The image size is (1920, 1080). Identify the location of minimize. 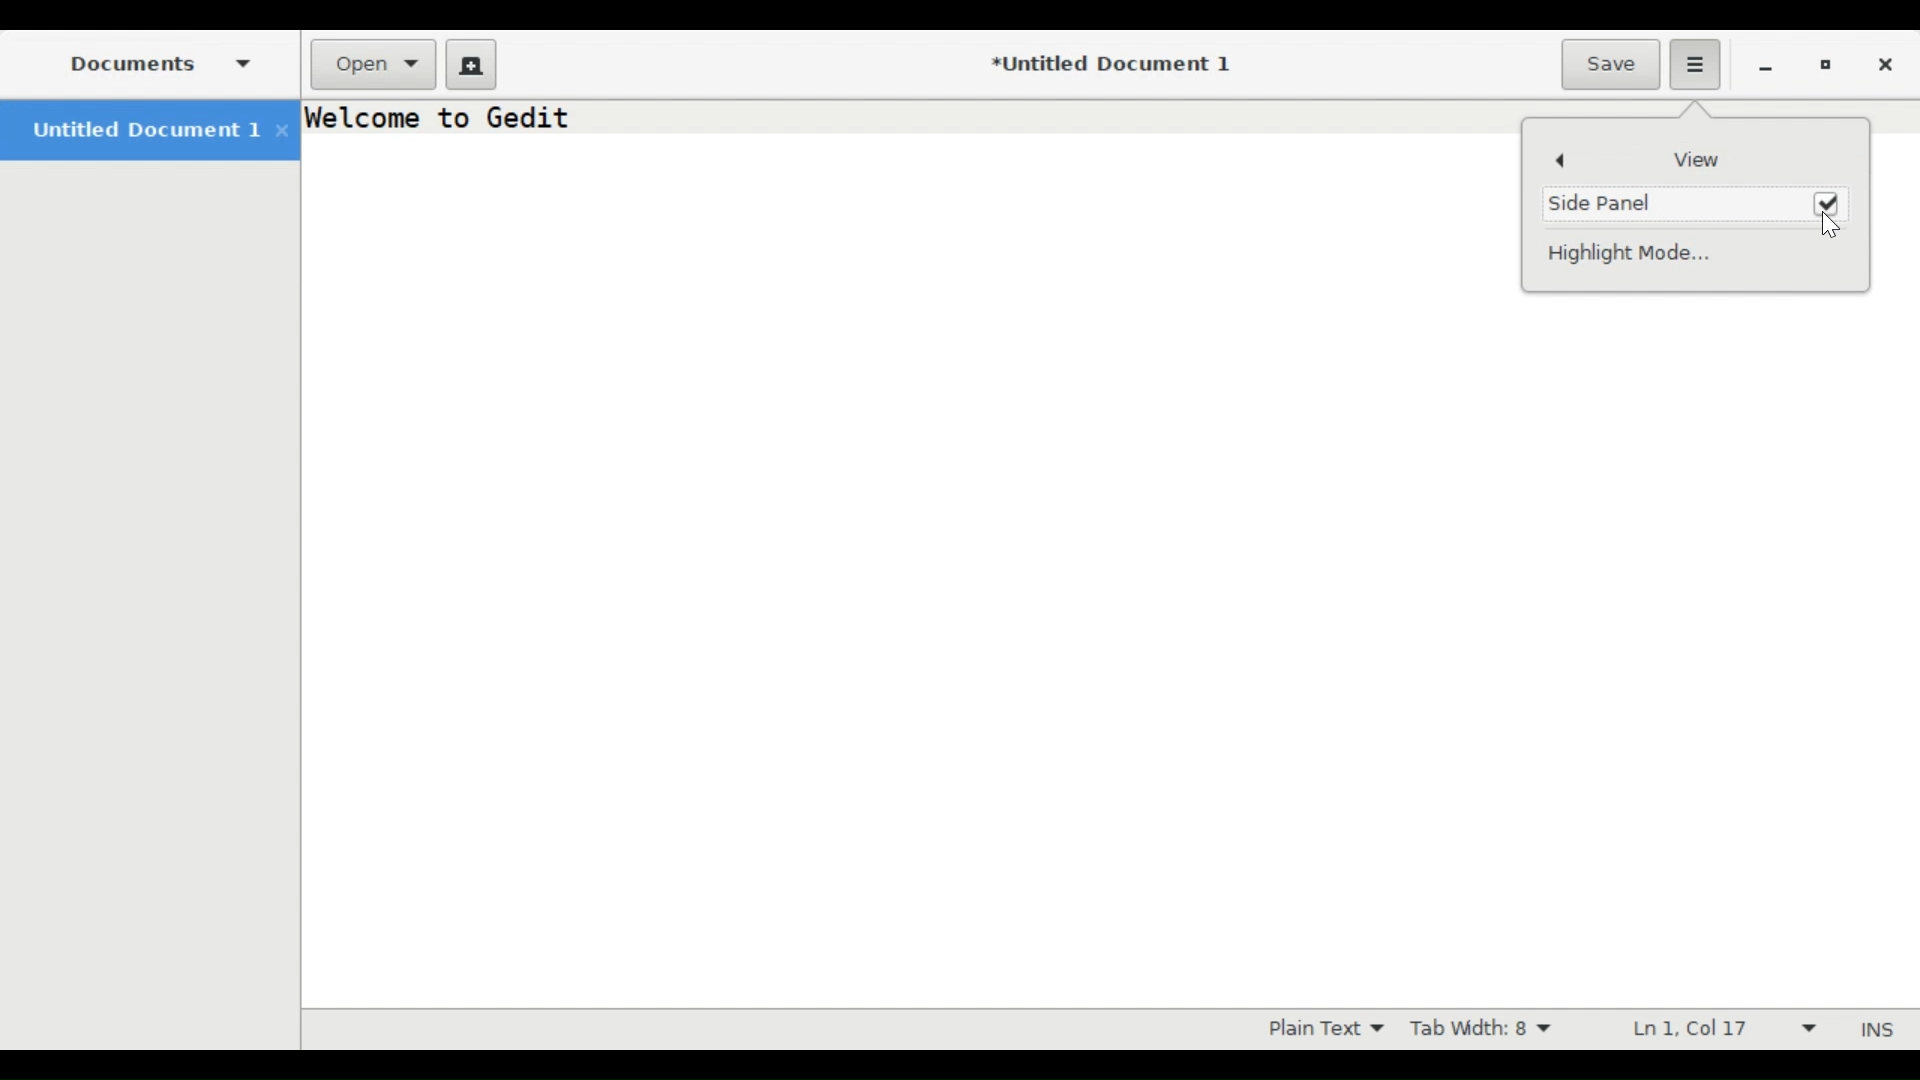
(1766, 65).